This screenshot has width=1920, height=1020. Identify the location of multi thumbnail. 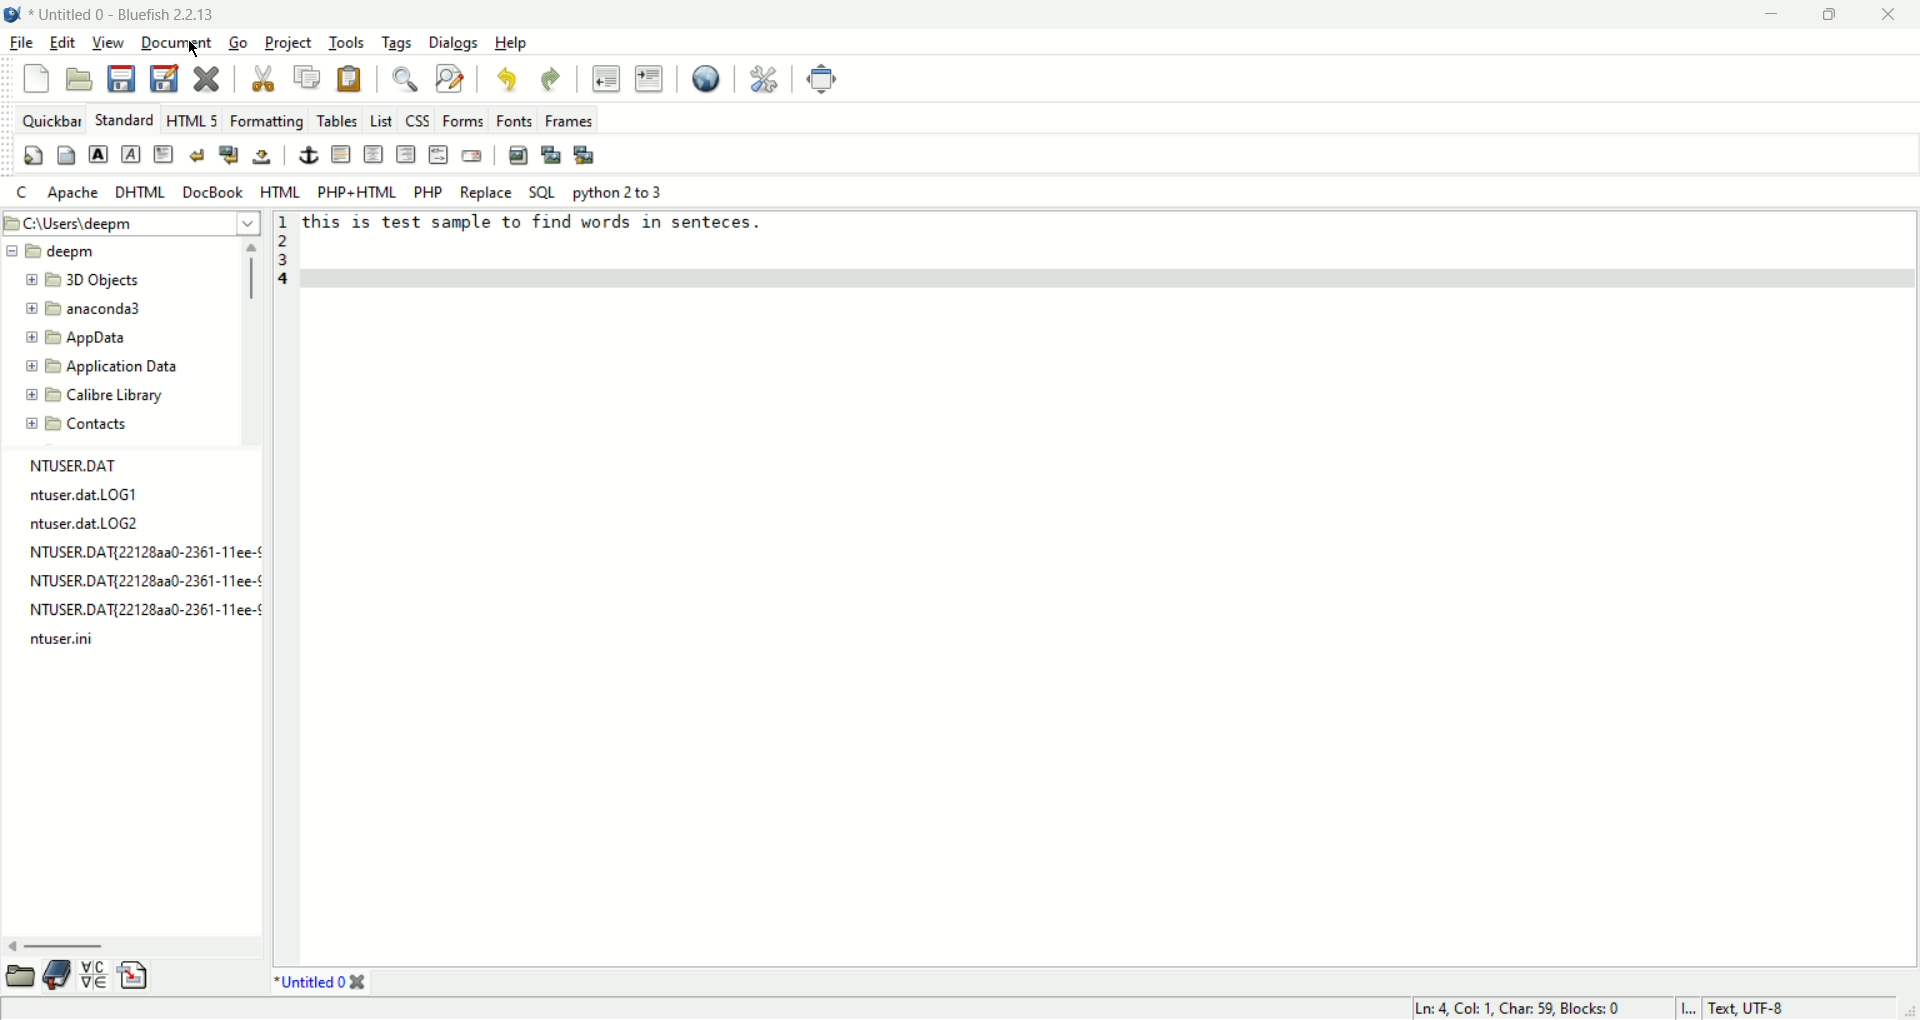
(587, 155).